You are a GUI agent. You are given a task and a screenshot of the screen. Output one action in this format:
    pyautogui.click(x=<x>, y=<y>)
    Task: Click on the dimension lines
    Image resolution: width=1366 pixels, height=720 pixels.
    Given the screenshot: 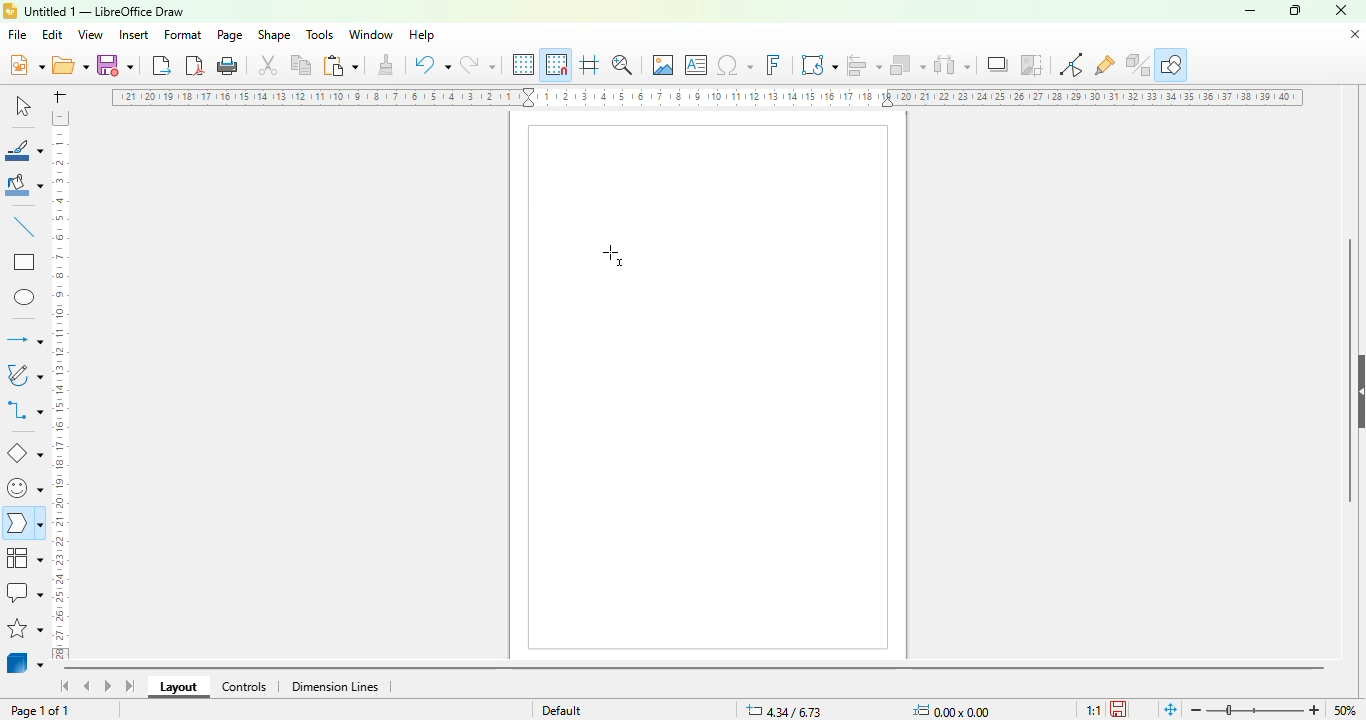 What is the action you would take?
    pyautogui.click(x=334, y=687)
    